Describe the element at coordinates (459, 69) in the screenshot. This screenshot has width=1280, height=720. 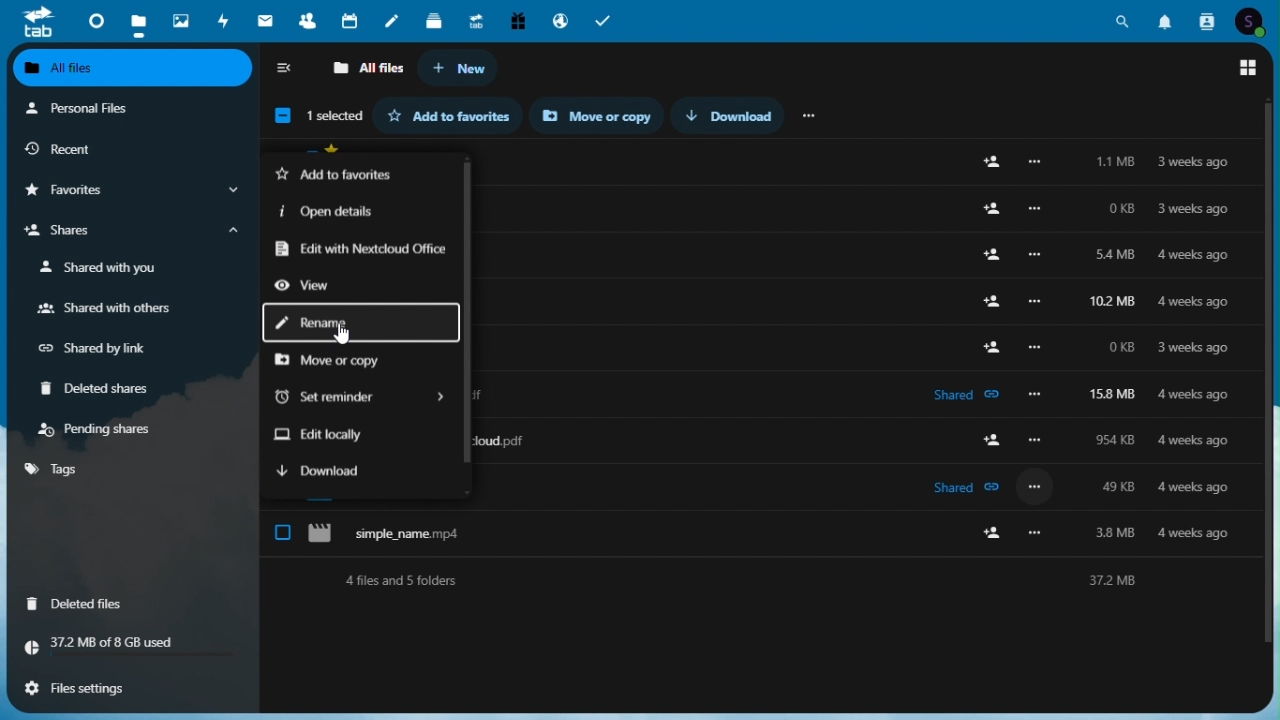
I see `new` at that location.